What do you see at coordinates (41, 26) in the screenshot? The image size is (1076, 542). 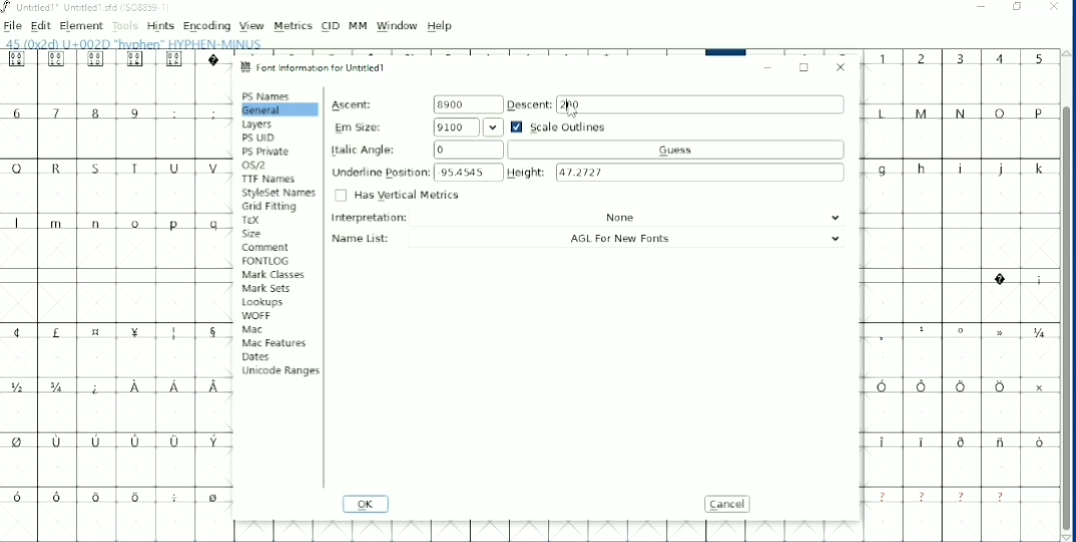 I see `Edit` at bounding box center [41, 26].